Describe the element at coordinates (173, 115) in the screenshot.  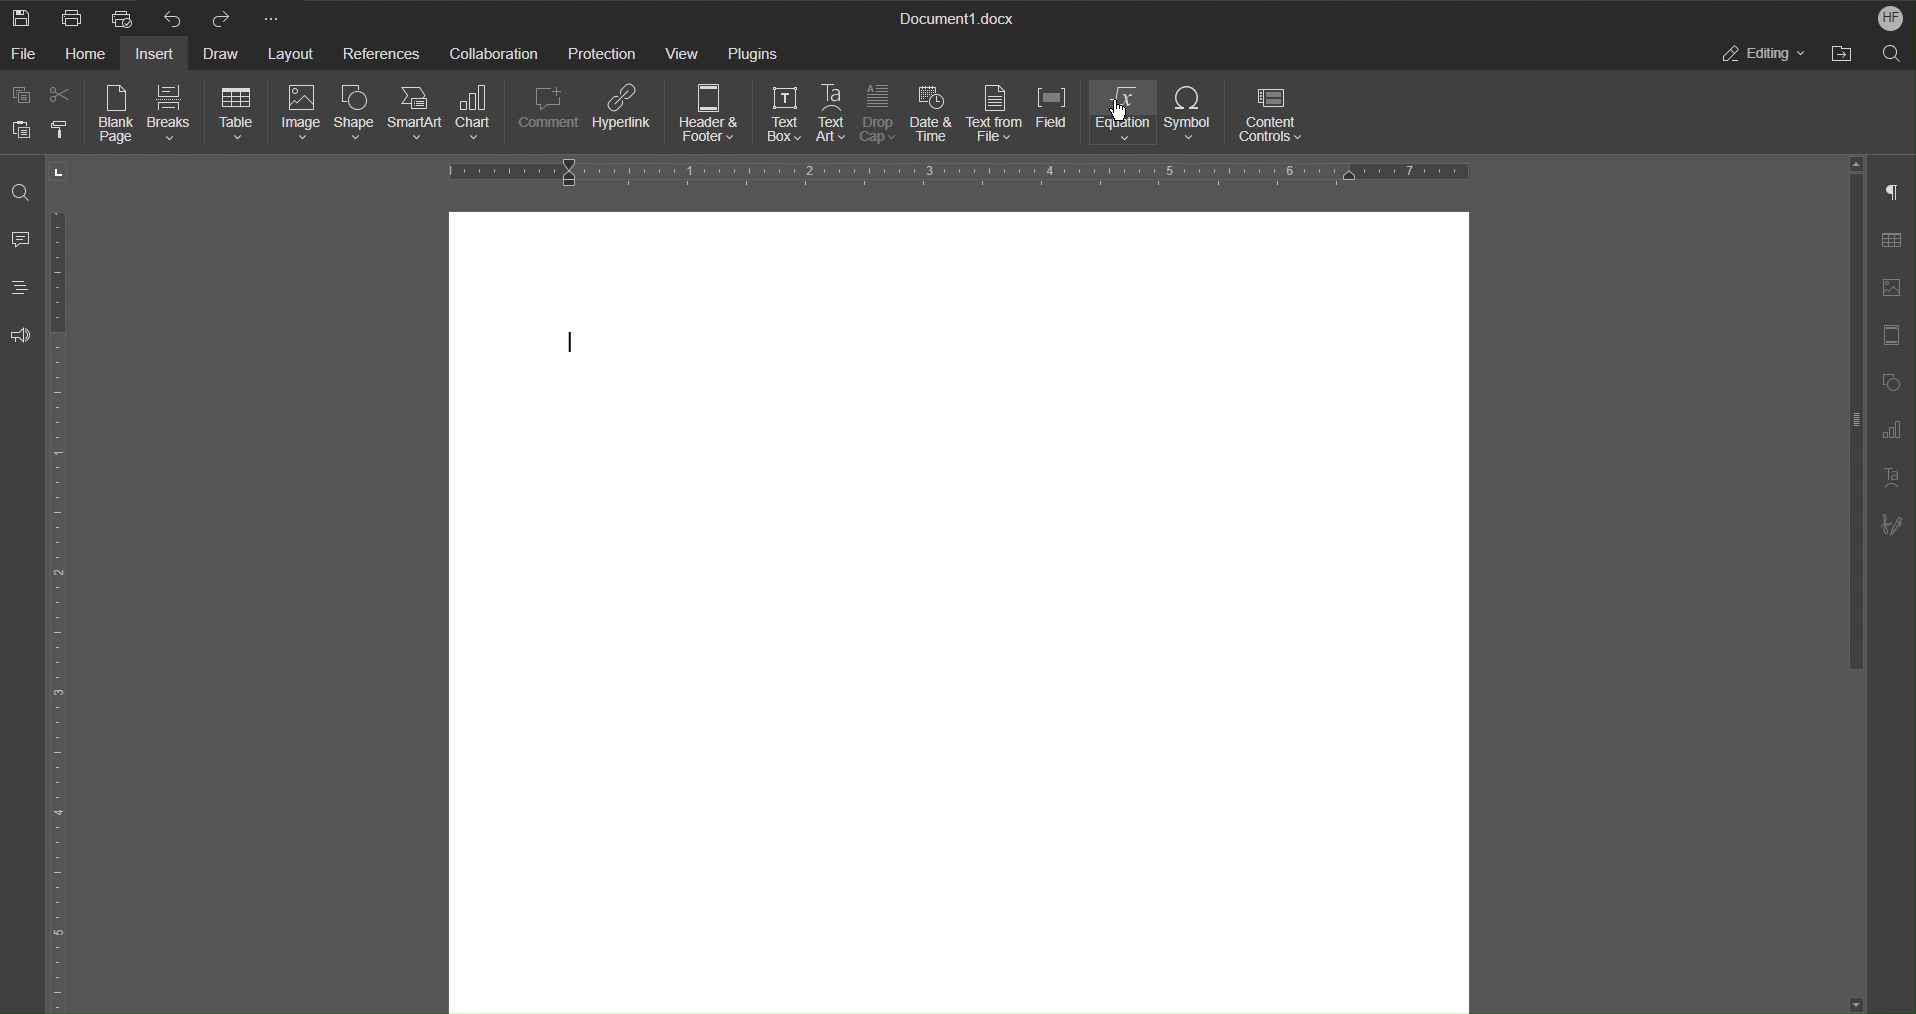
I see `Breaks` at that location.